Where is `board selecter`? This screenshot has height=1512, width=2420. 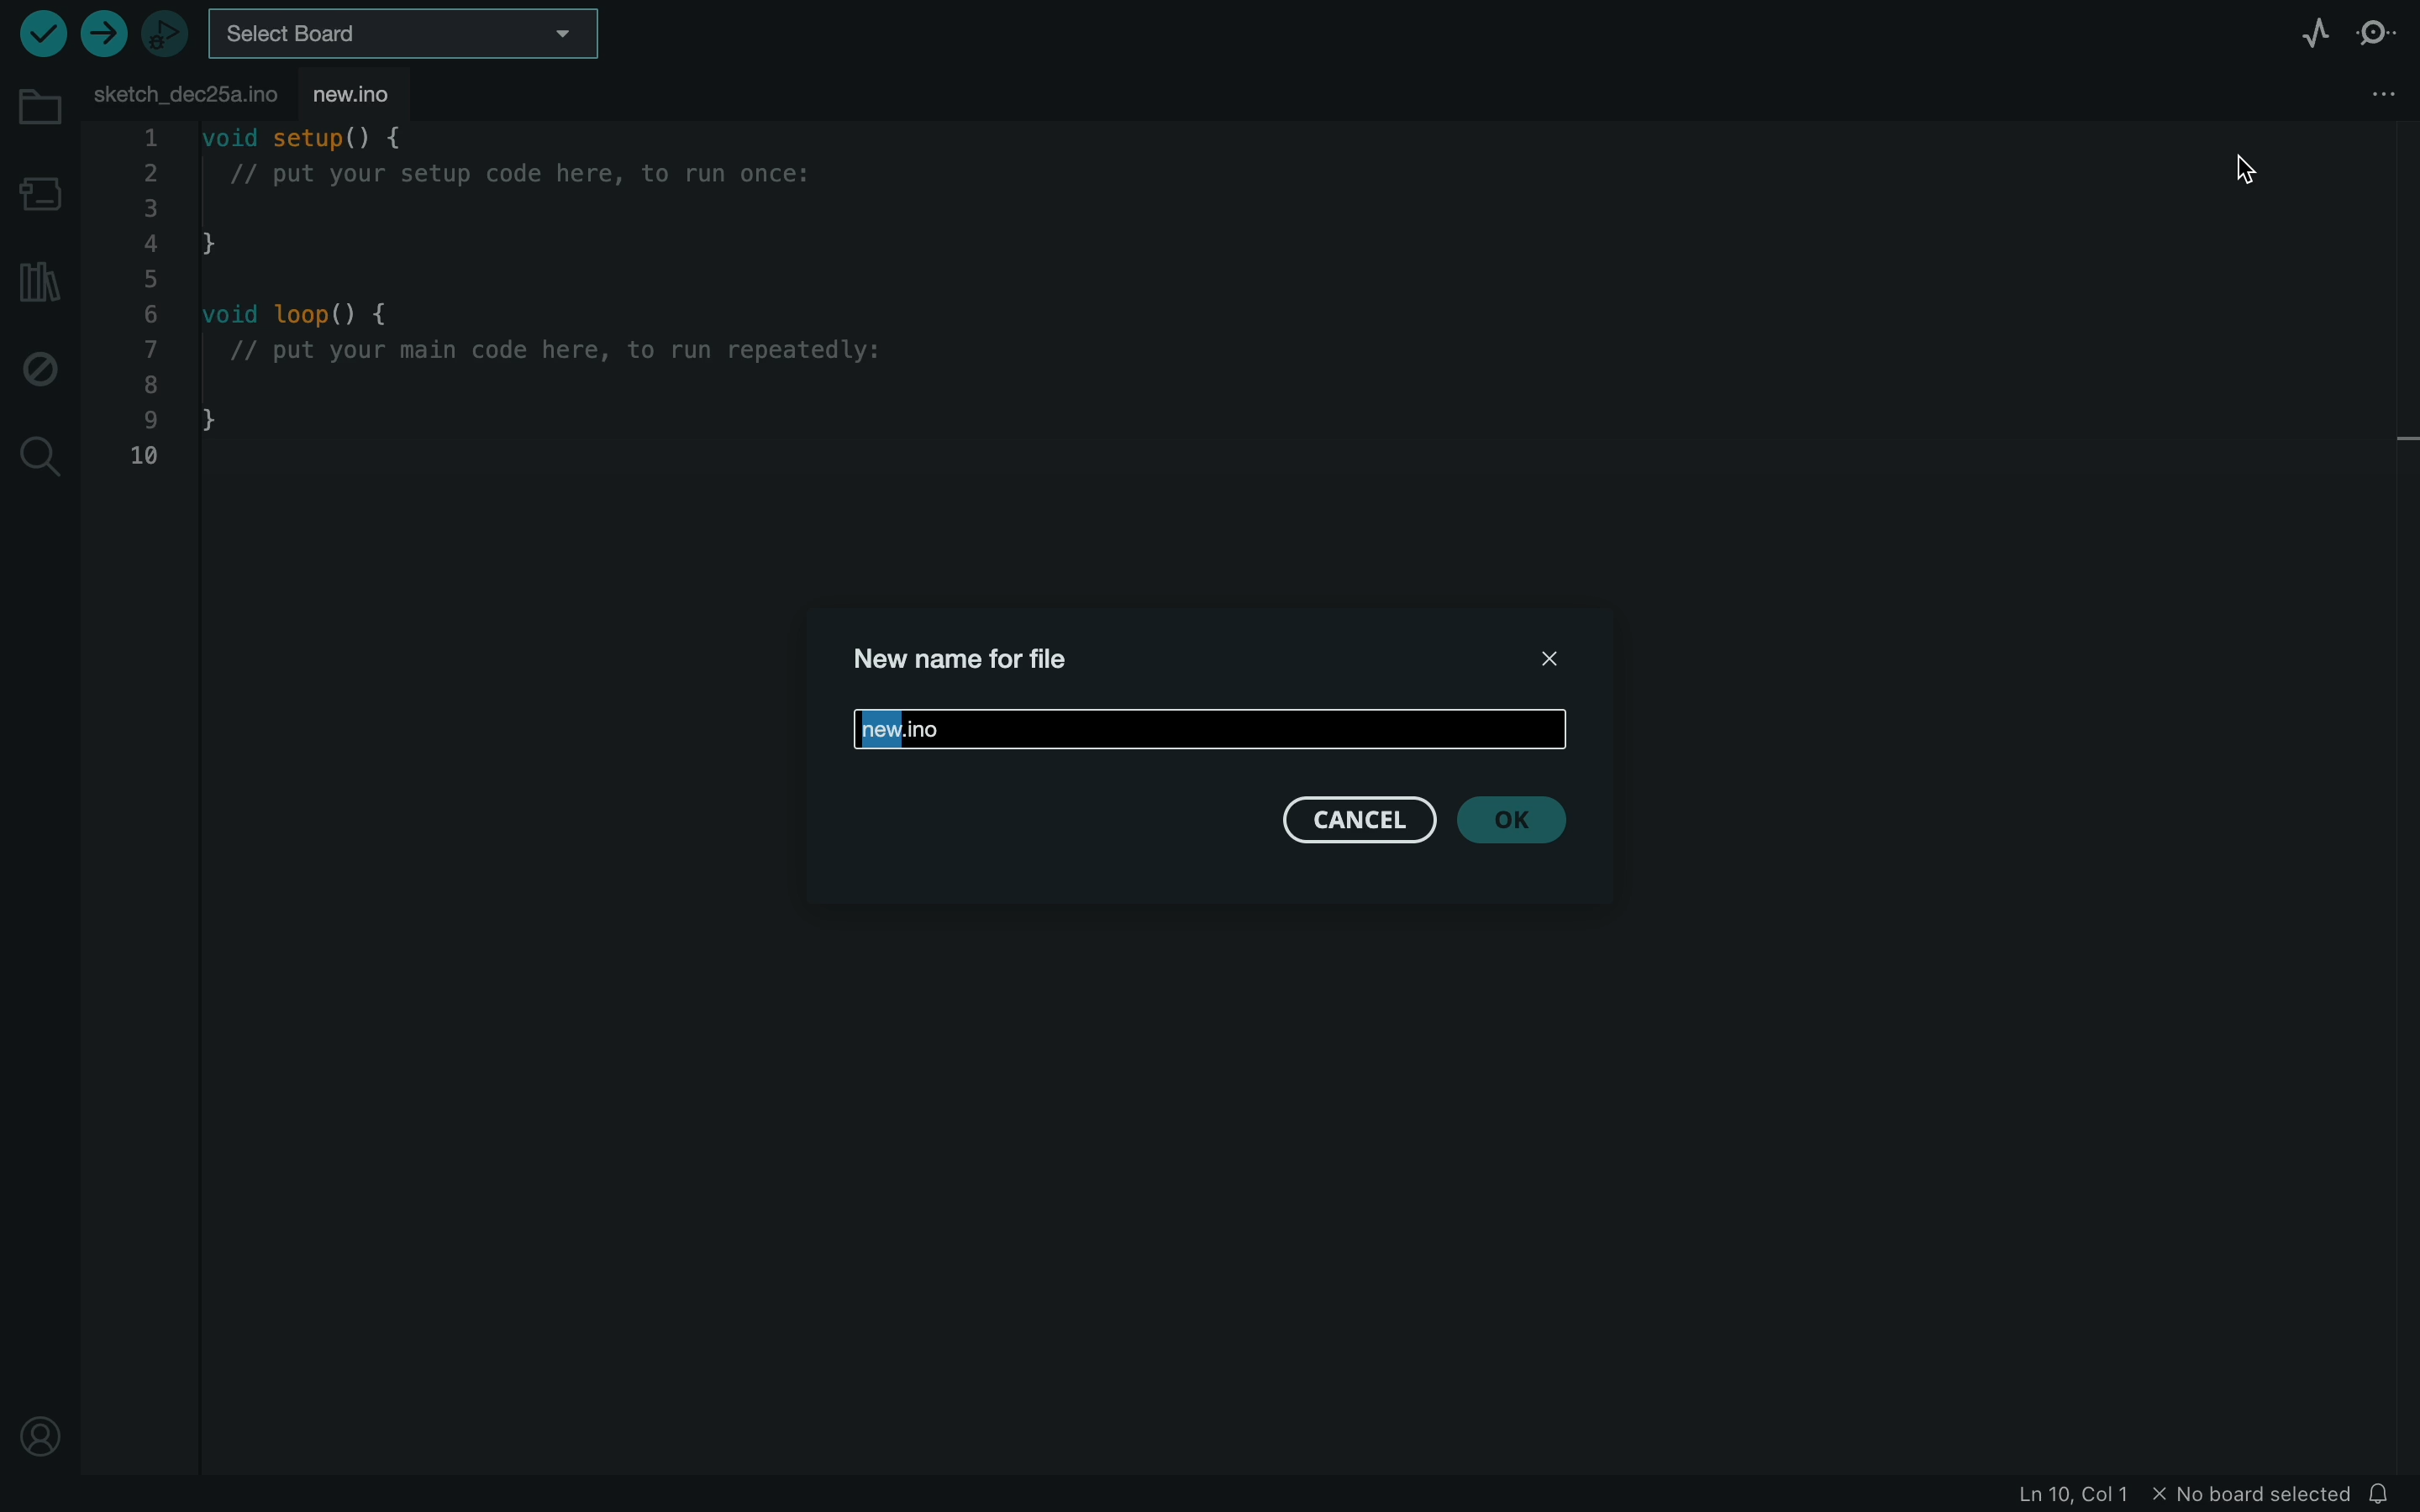 board selecter is located at coordinates (412, 33).